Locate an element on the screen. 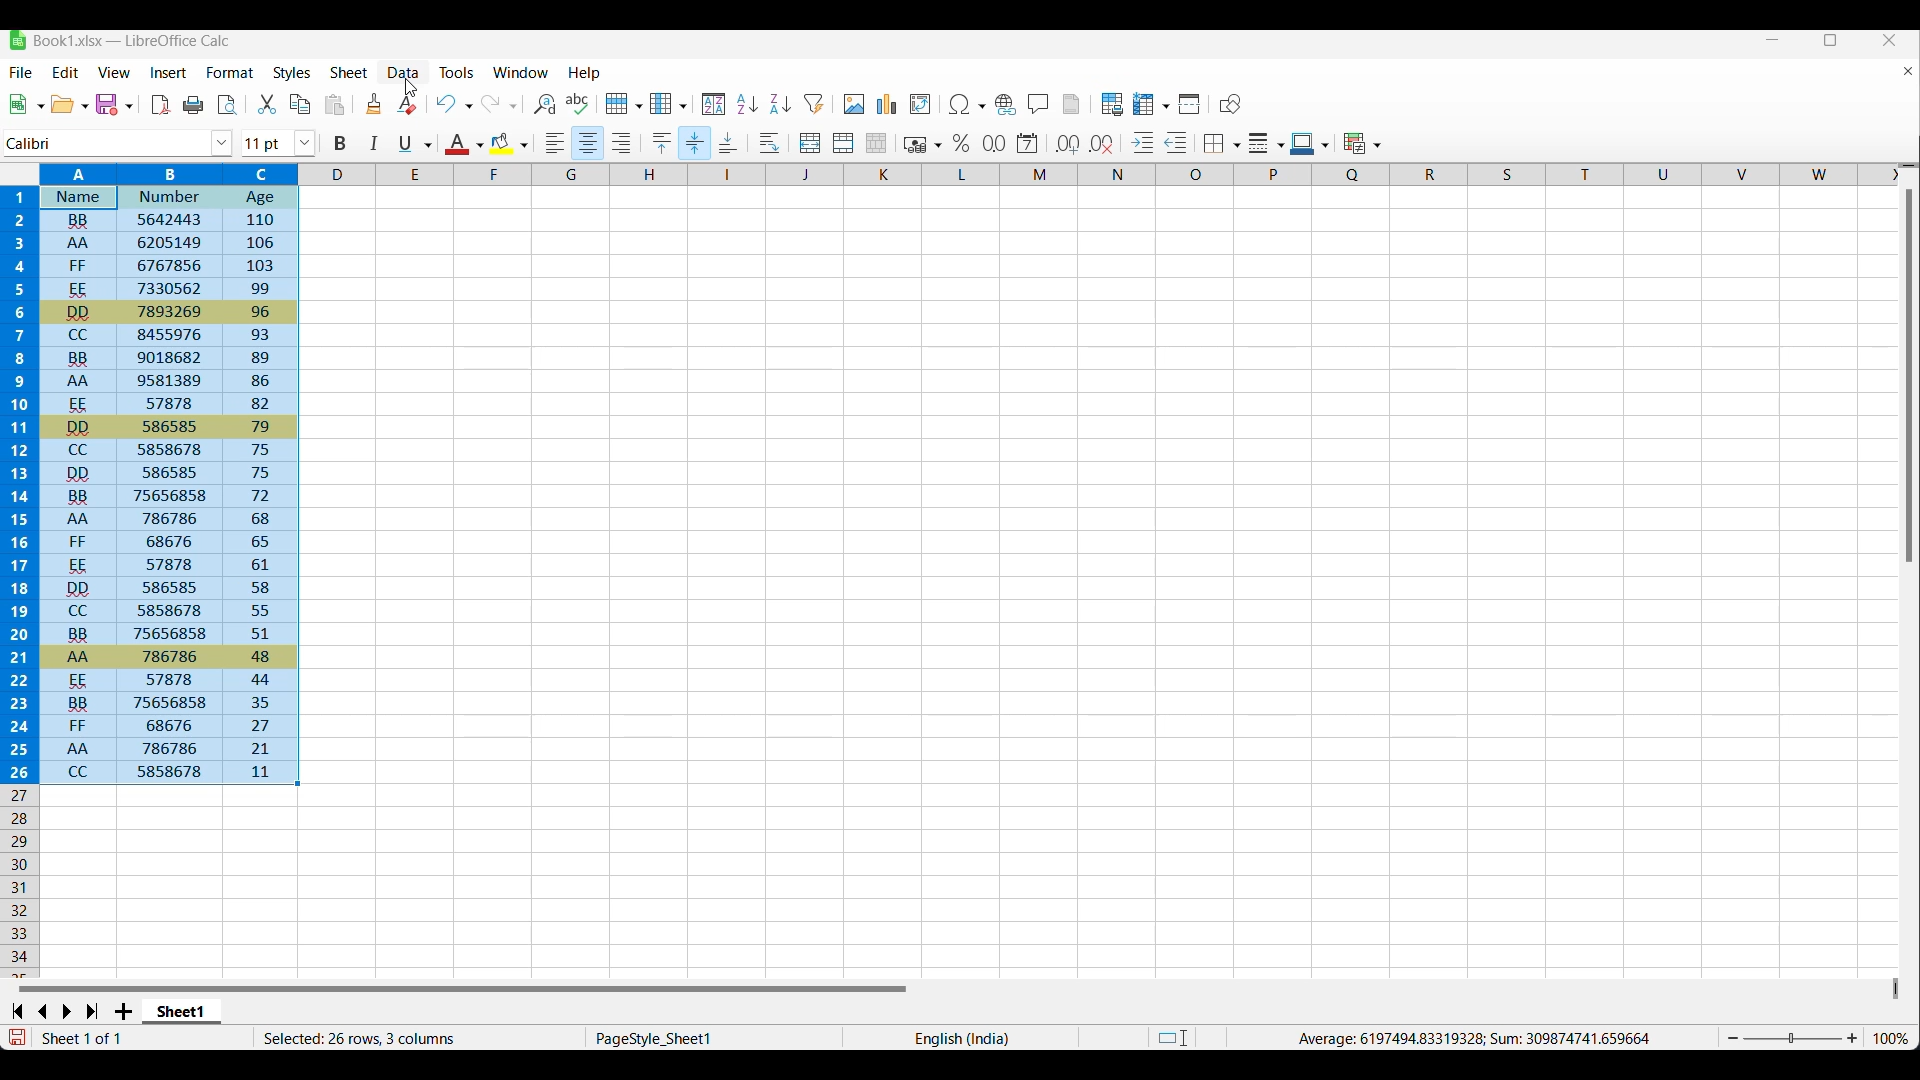 The width and height of the screenshot is (1920, 1080). Insert menu is located at coordinates (169, 73).